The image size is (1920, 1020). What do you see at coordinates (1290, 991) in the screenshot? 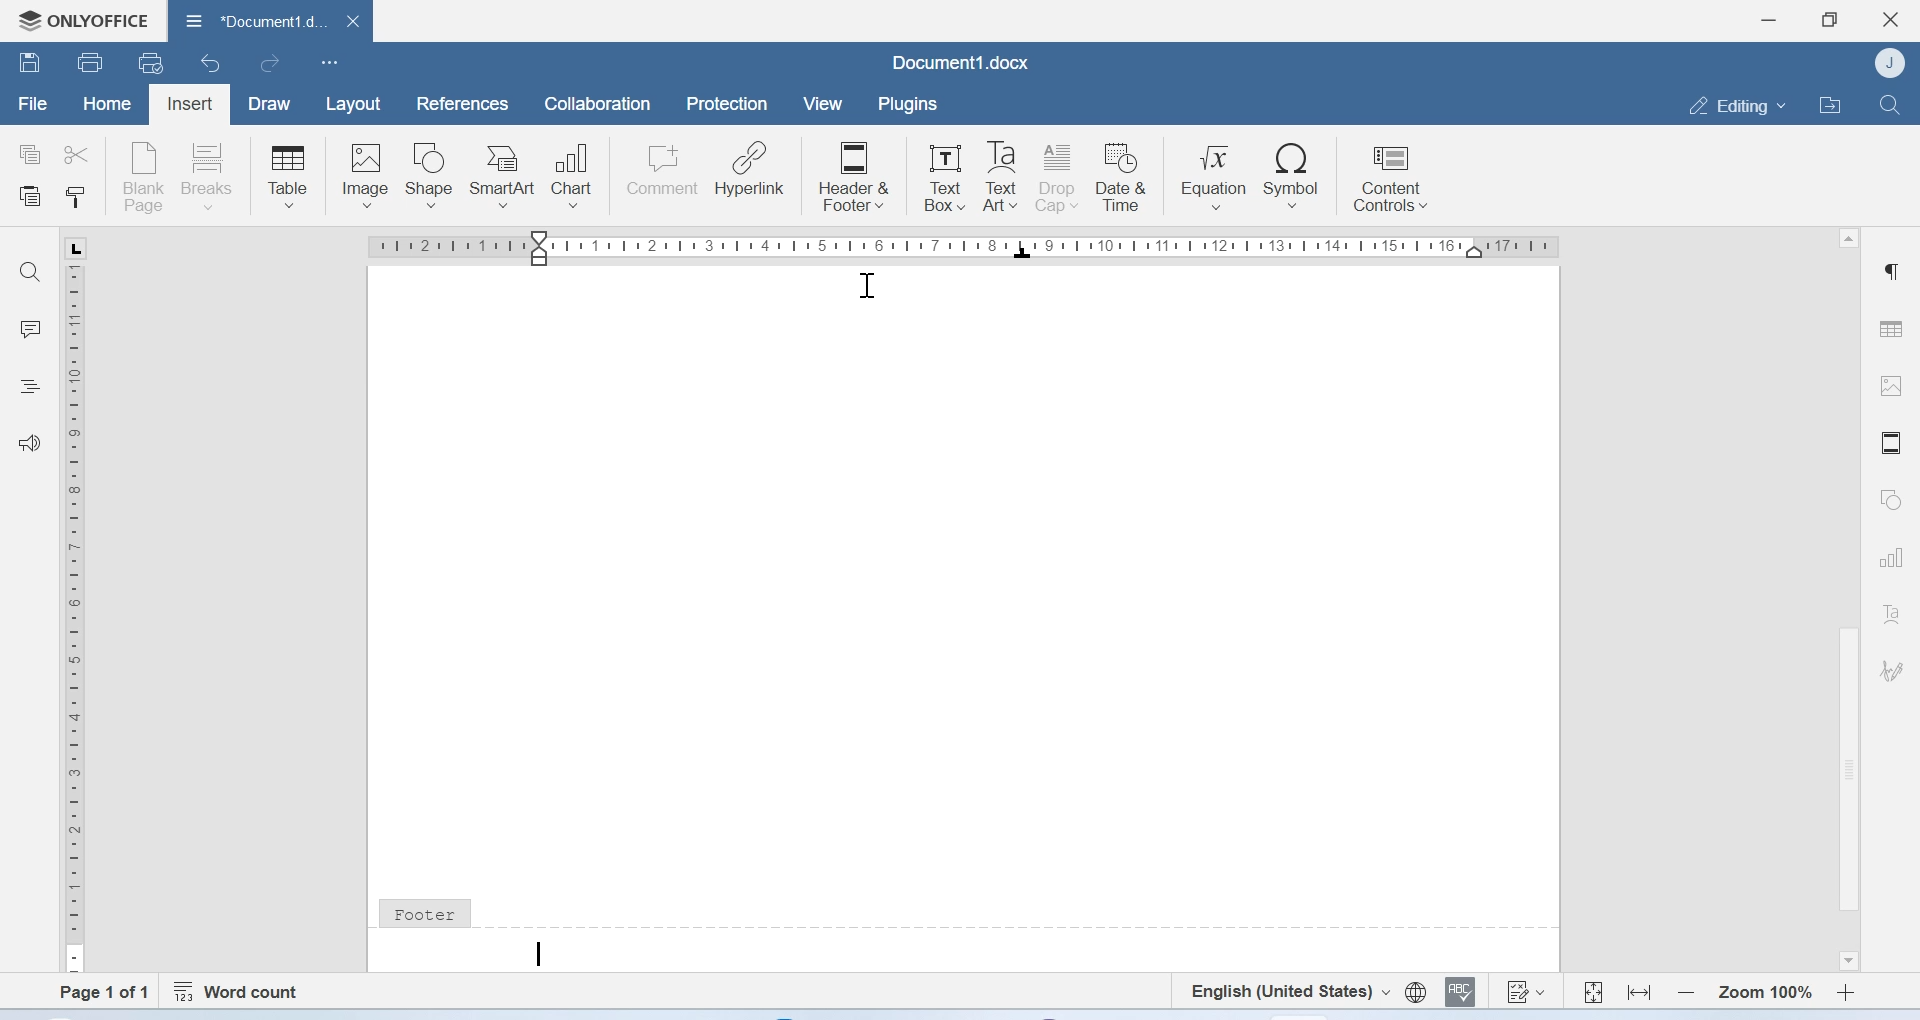
I see `Set text language` at bounding box center [1290, 991].